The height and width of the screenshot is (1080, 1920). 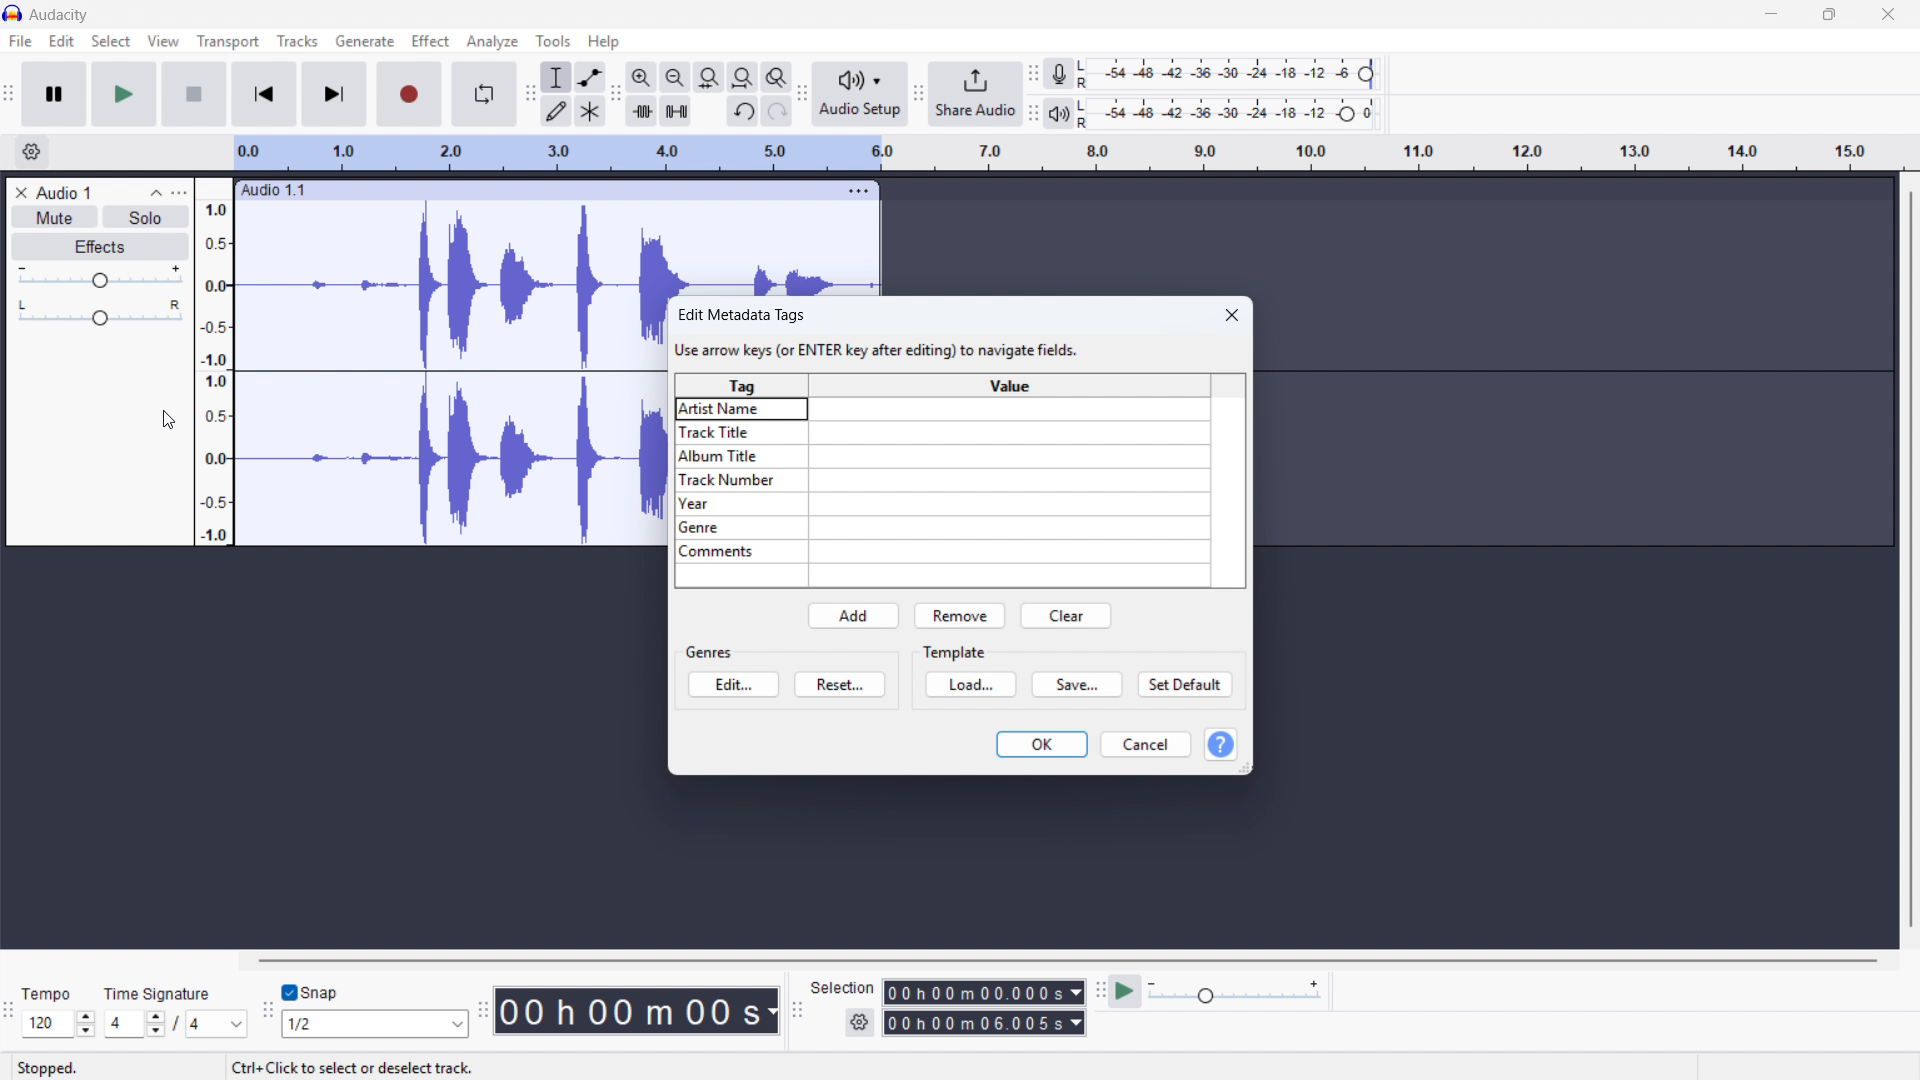 What do you see at coordinates (555, 112) in the screenshot?
I see `draw tool` at bounding box center [555, 112].